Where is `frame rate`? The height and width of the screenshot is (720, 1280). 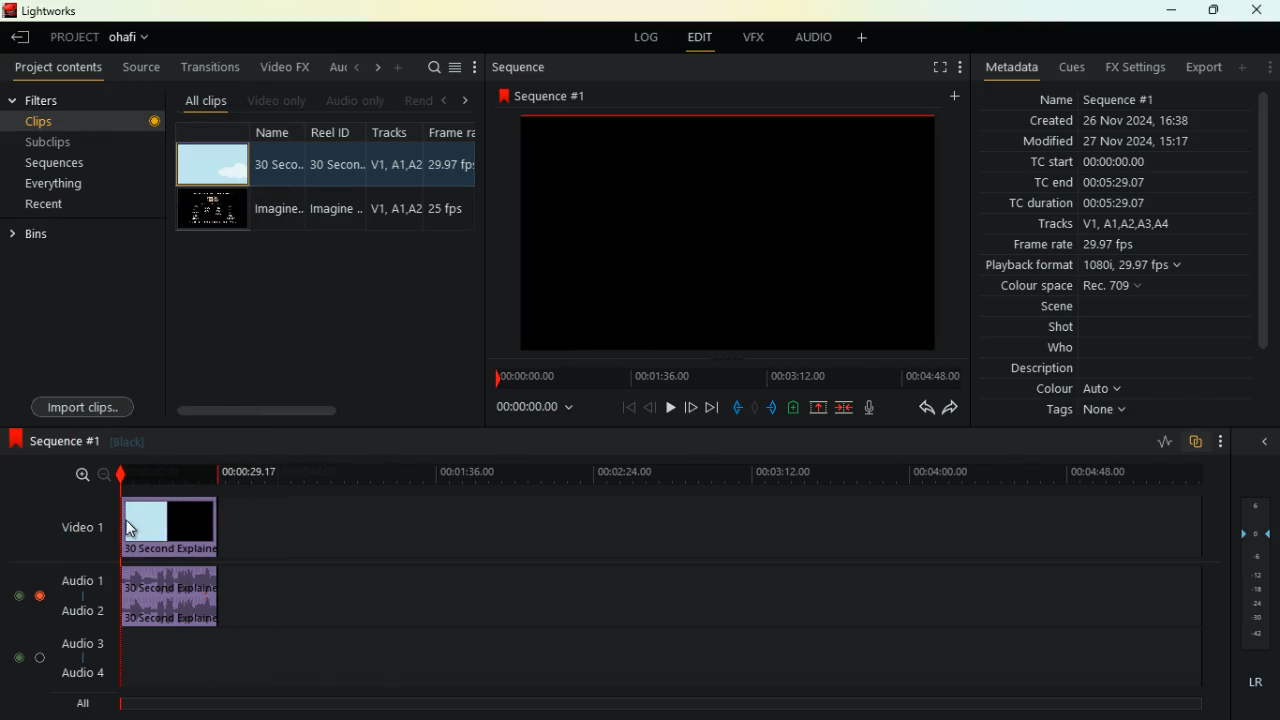
frame rate is located at coordinates (1075, 246).